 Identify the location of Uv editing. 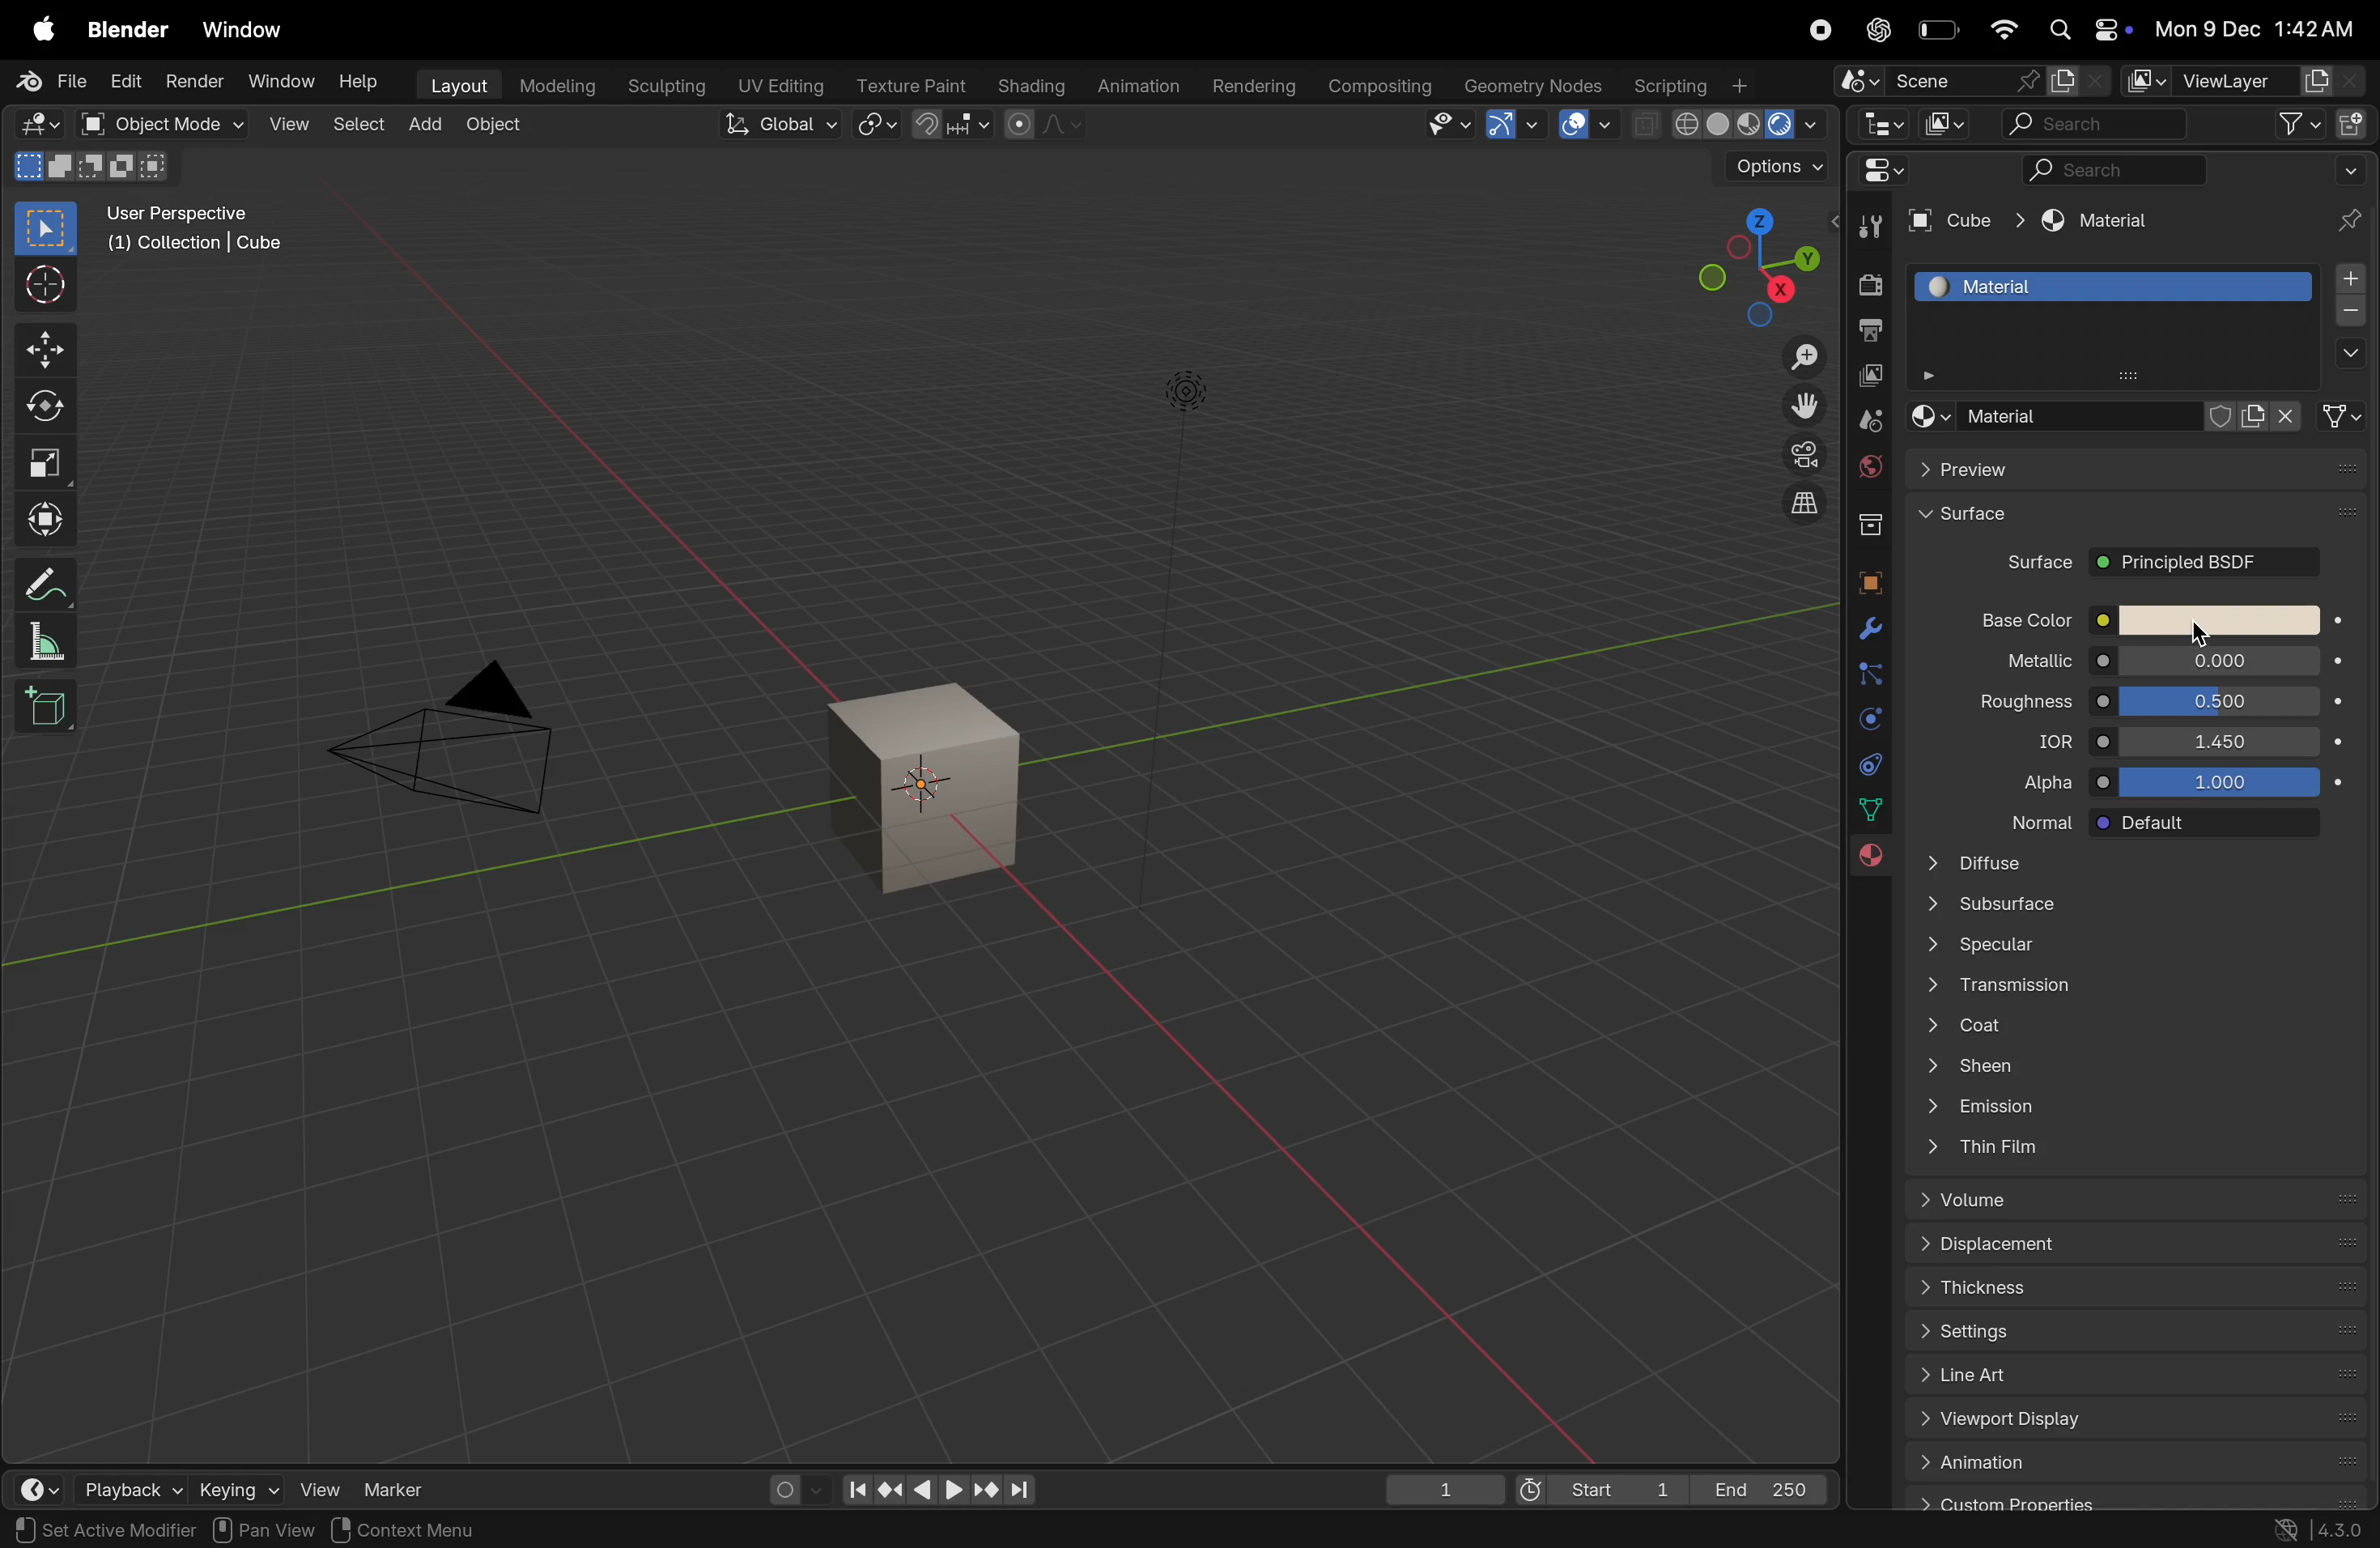
(778, 84).